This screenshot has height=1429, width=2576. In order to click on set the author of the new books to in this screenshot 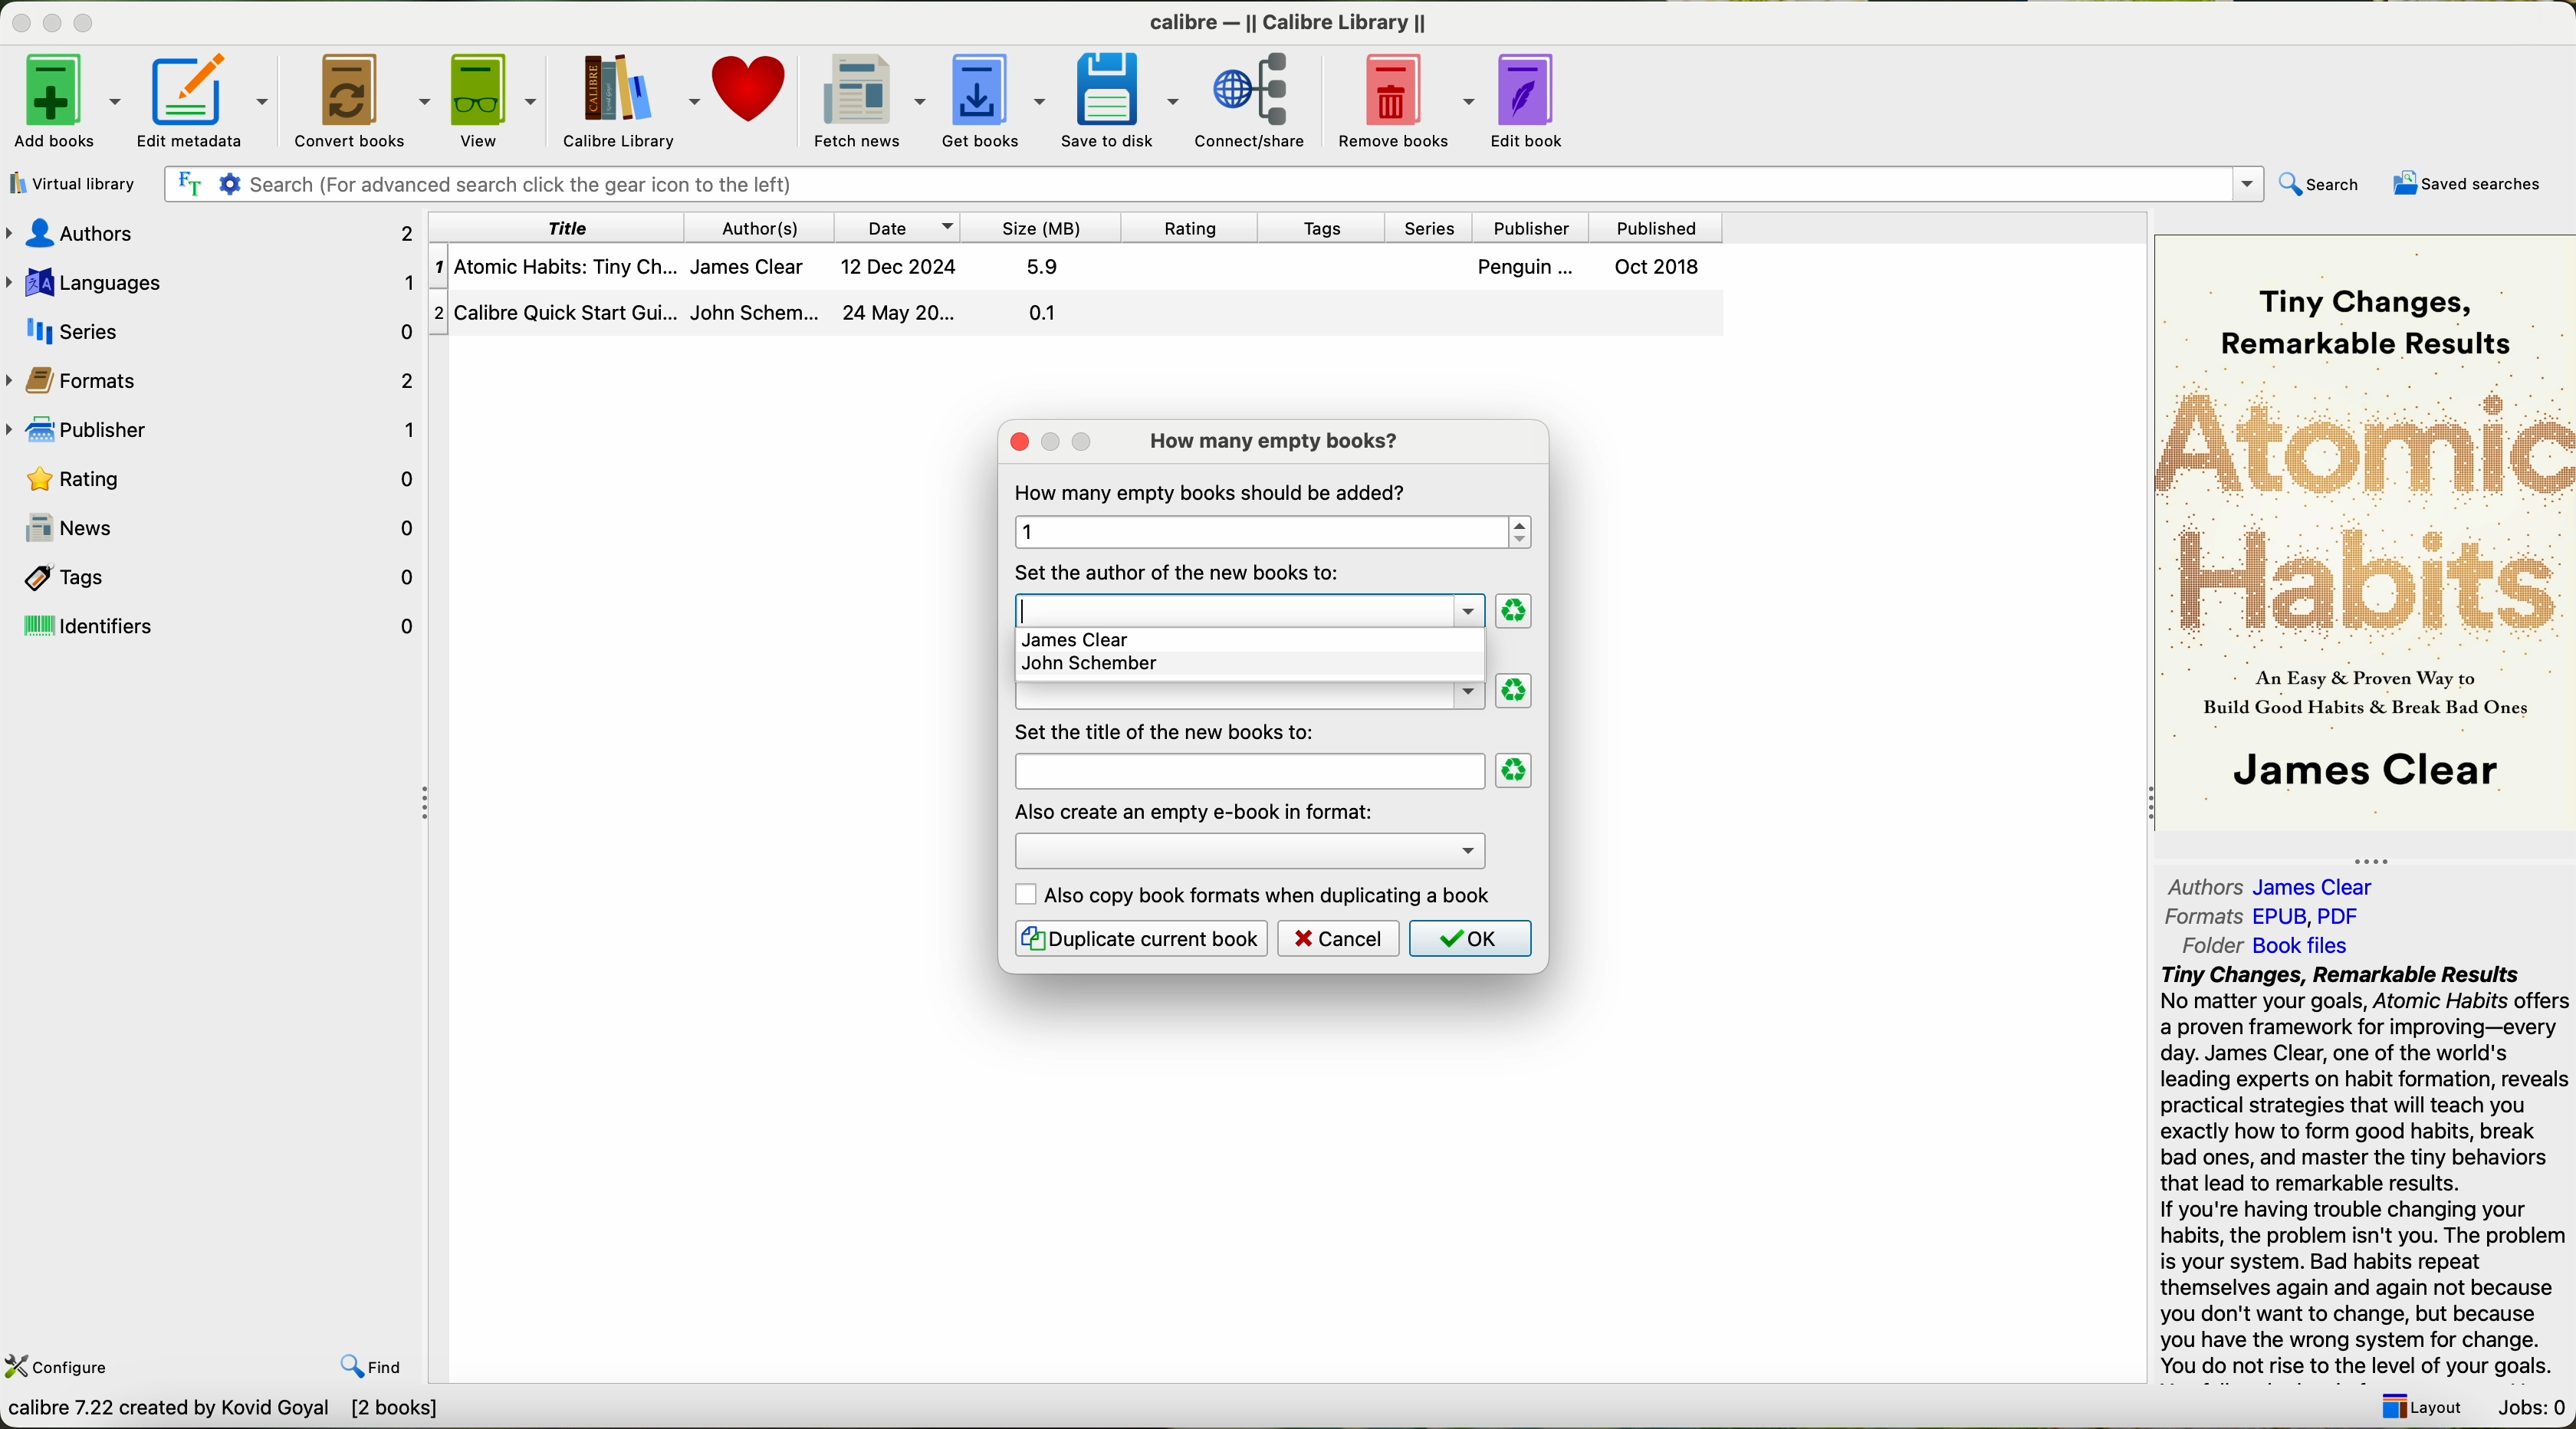, I will do `click(1182, 571)`.